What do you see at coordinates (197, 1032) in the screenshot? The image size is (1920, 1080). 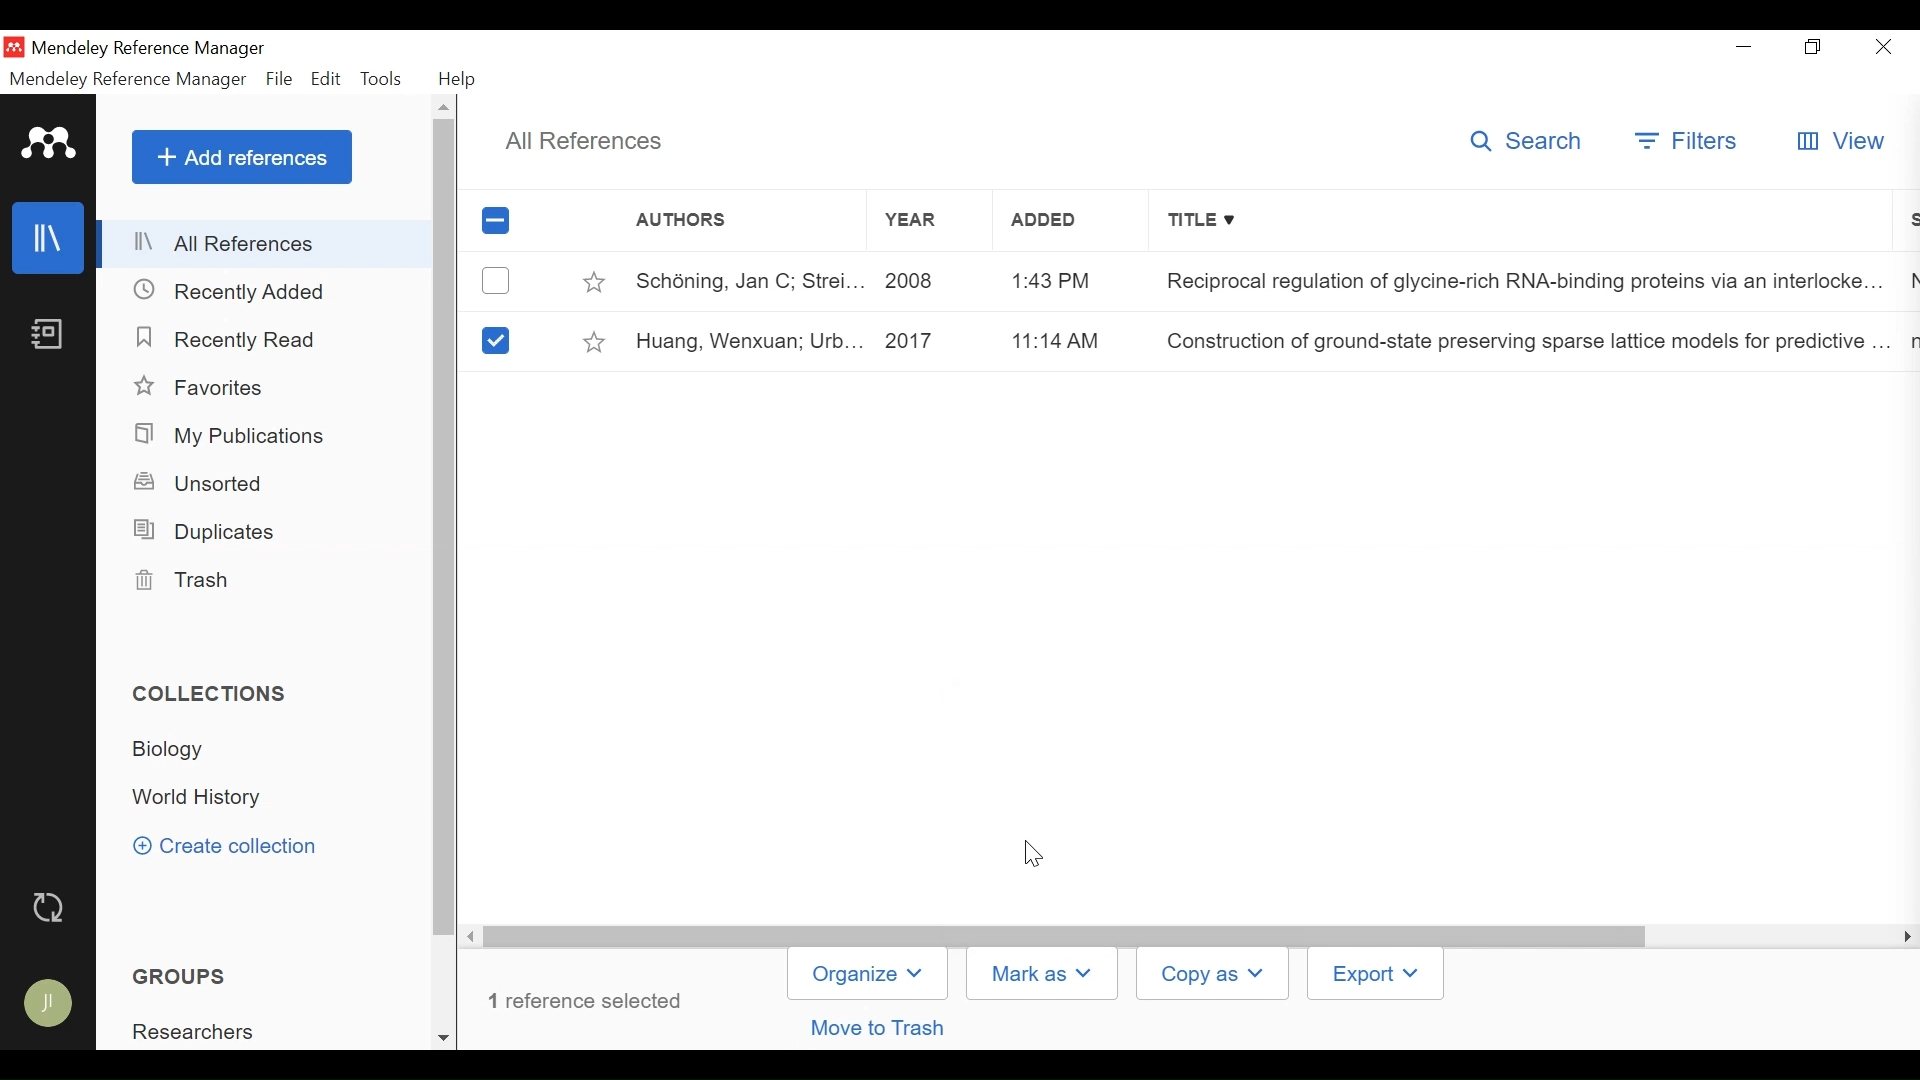 I see `Researchers` at bounding box center [197, 1032].